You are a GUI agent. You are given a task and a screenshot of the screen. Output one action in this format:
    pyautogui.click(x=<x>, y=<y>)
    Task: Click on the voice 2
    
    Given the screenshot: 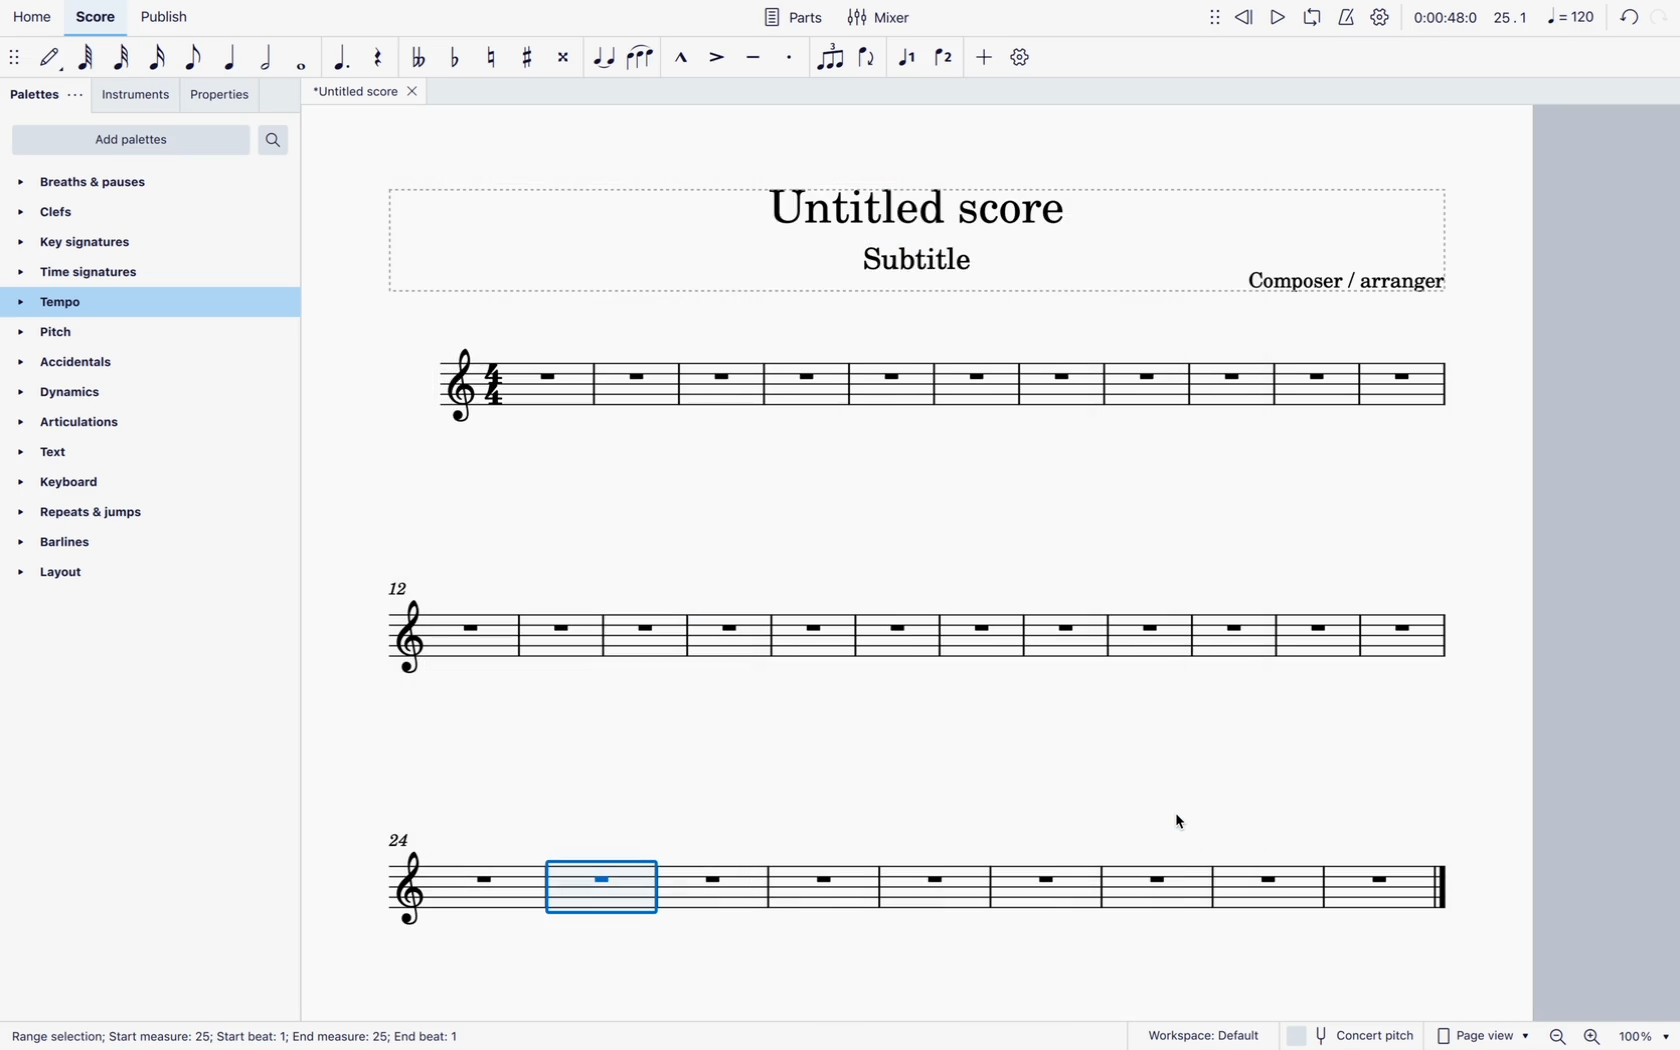 What is the action you would take?
    pyautogui.click(x=945, y=59)
    